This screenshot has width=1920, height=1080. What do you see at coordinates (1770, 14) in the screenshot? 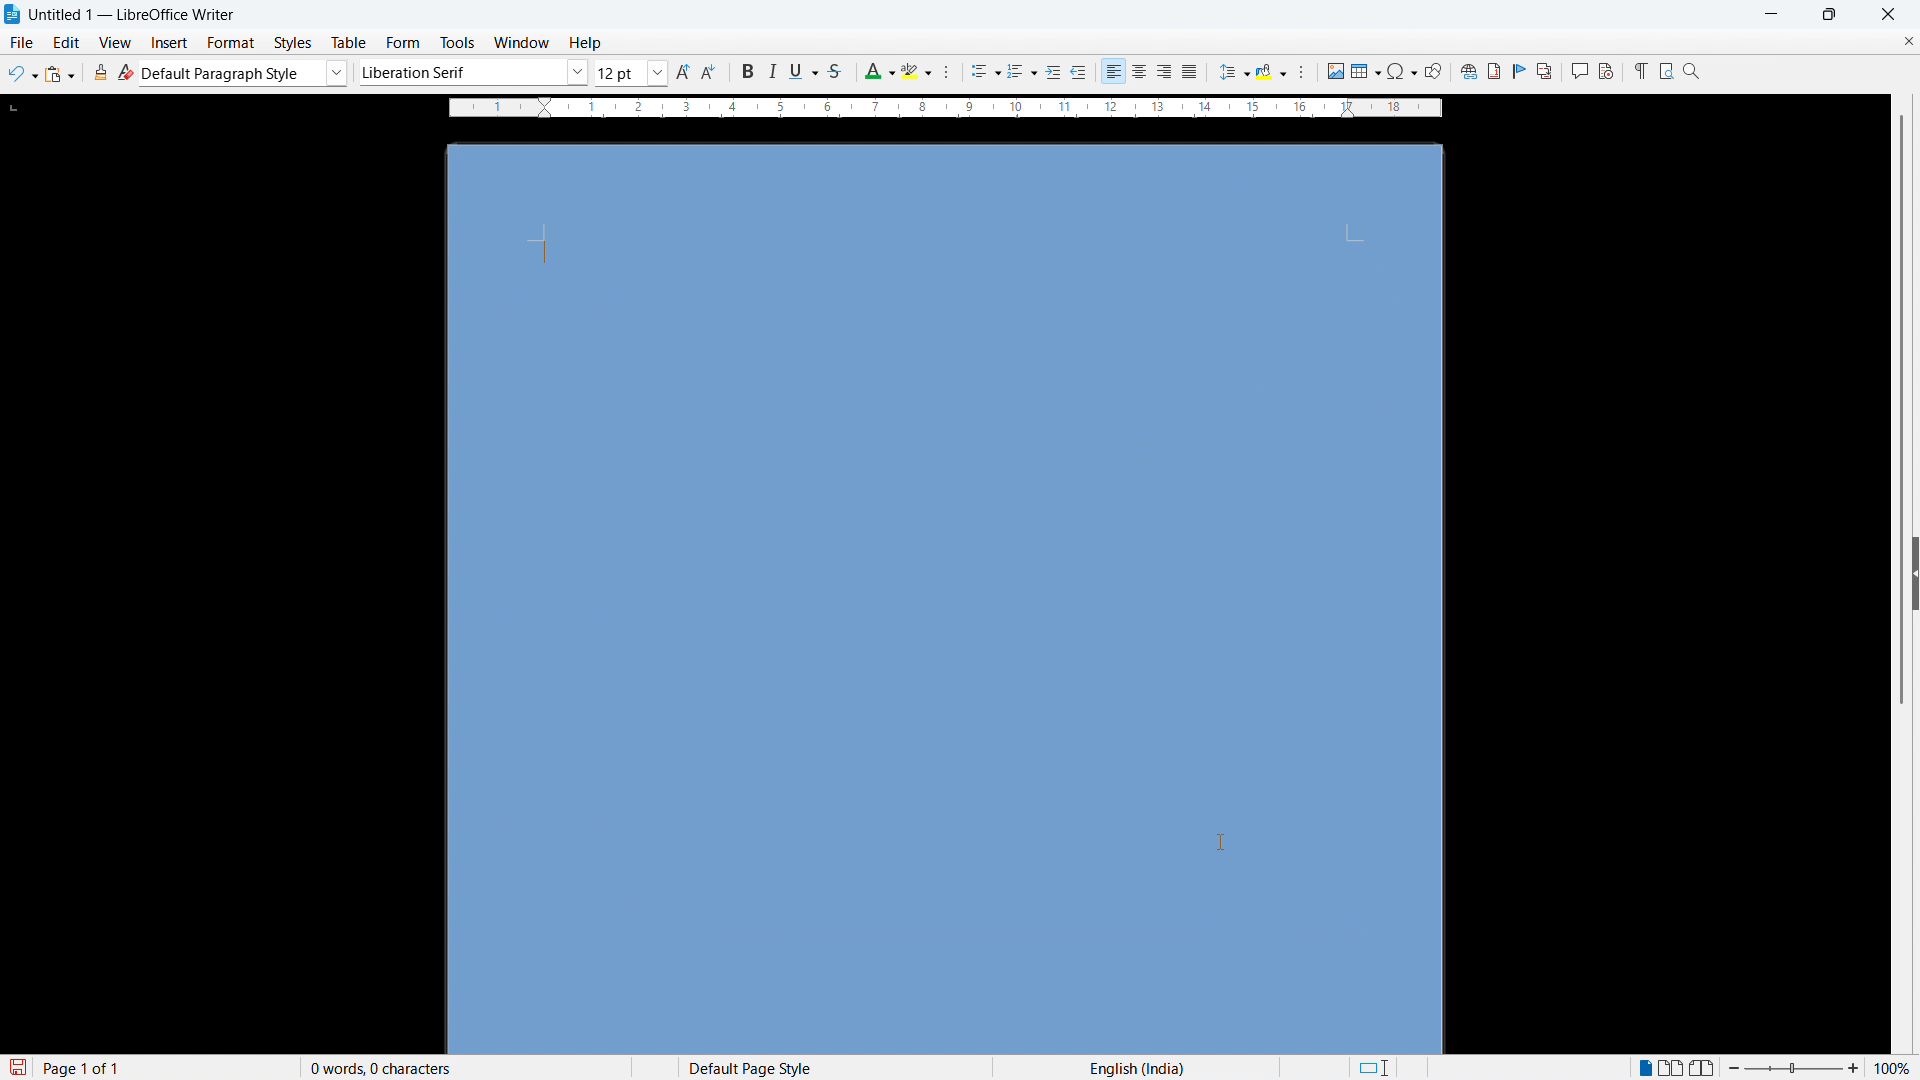
I see `minimise ` at bounding box center [1770, 14].